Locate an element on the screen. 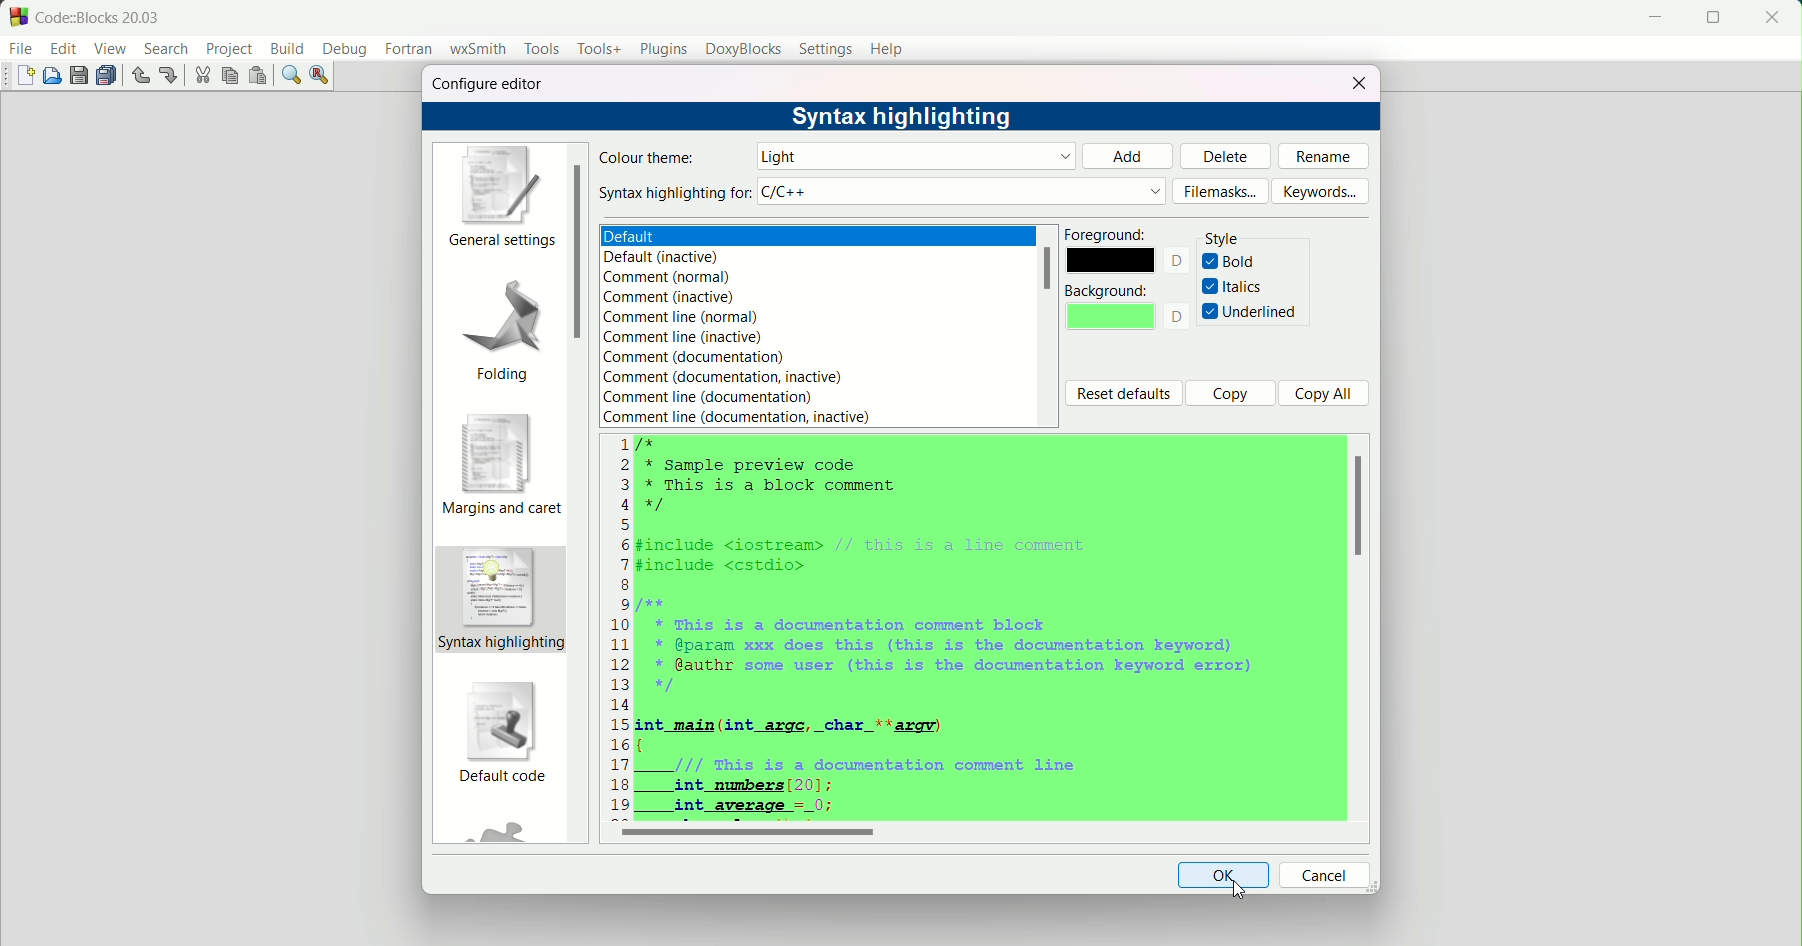 This screenshot has height=946, width=1802. reset defaults is located at coordinates (1123, 394).